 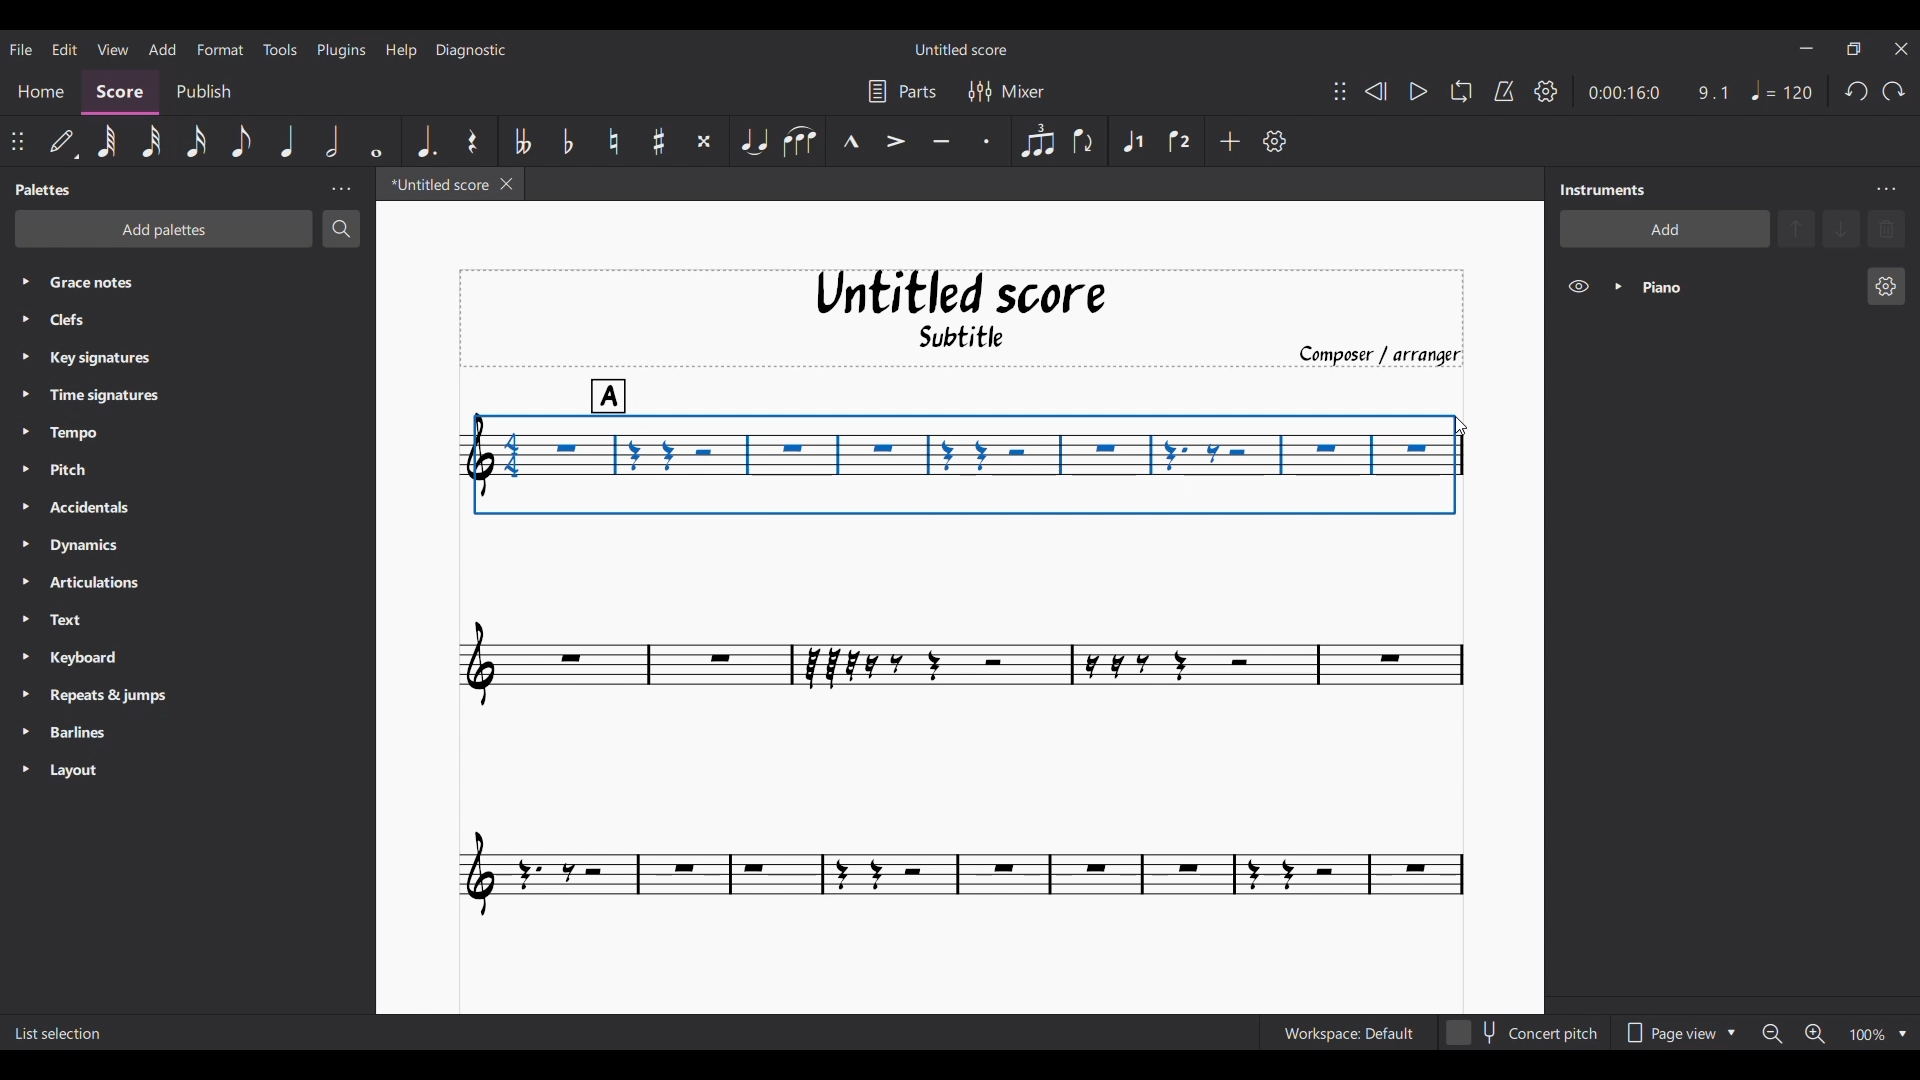 What do you see at coordinates (112, 583) in the screenshot?
I see `Articulations` at bounding box center [112, 583].